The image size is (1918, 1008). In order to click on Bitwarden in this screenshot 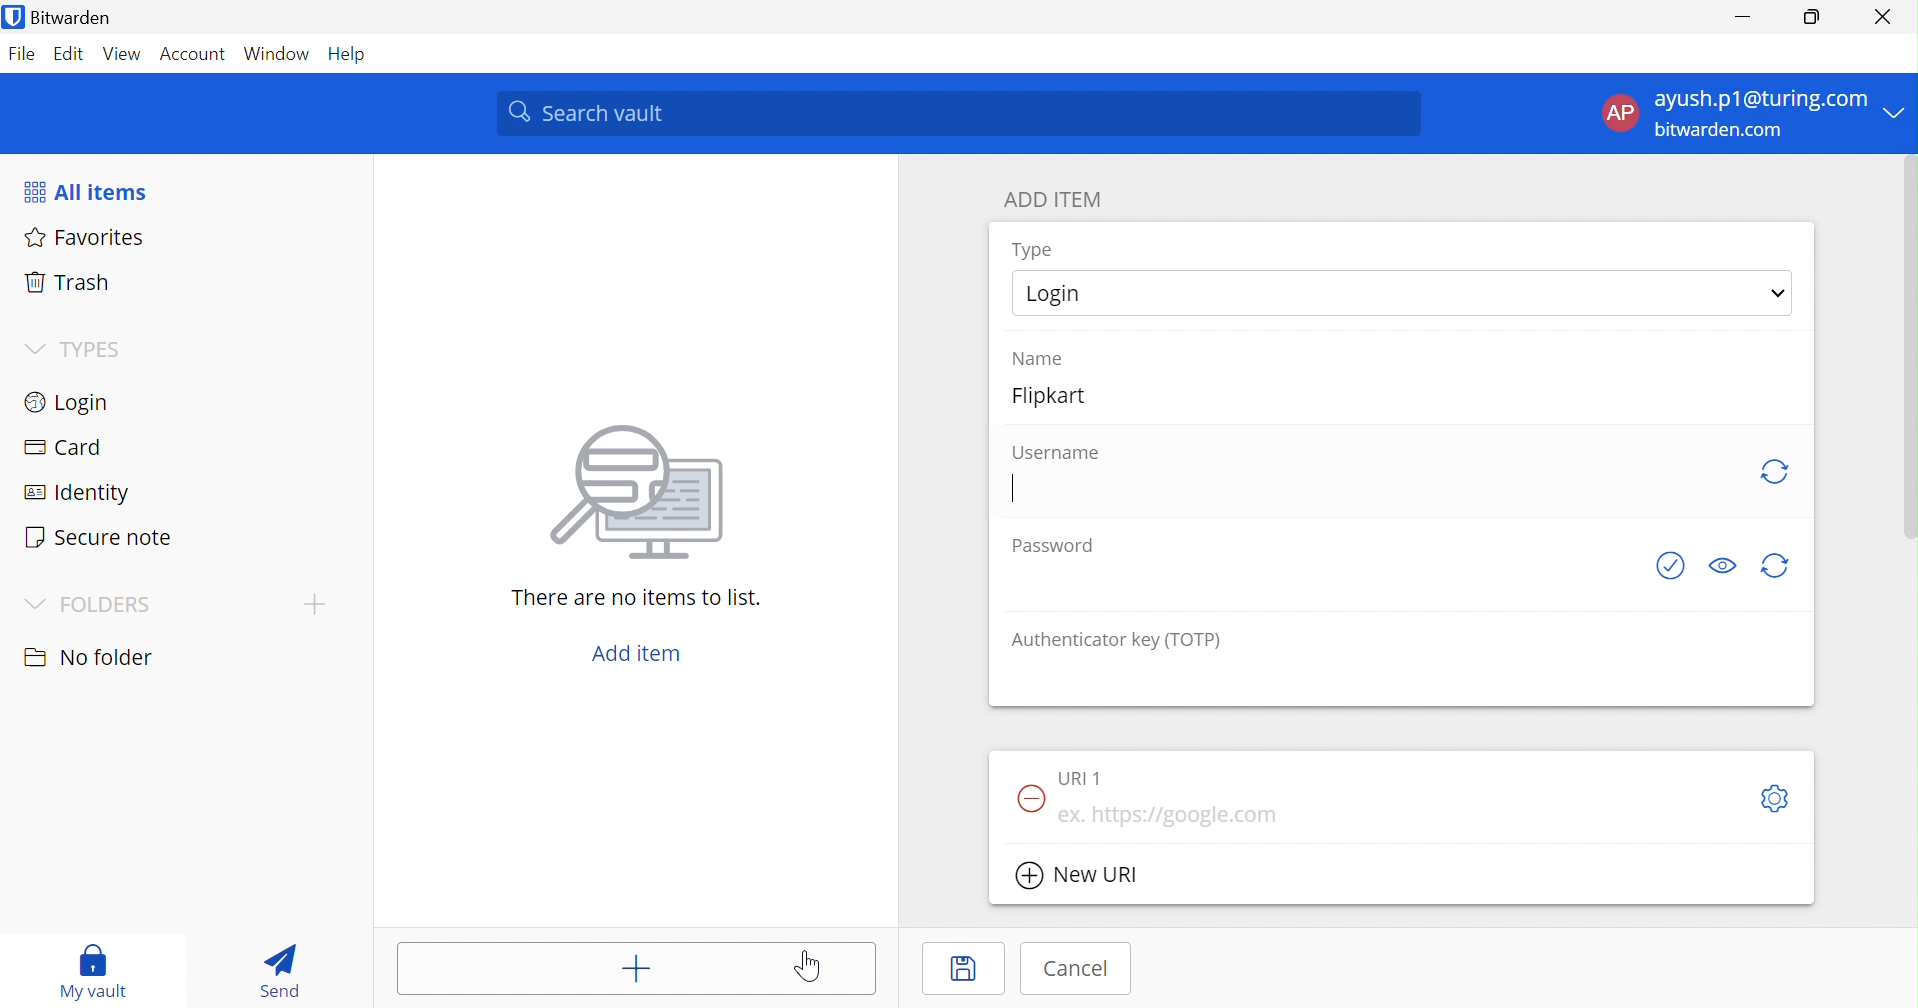, I will do `click(73, 19)`.